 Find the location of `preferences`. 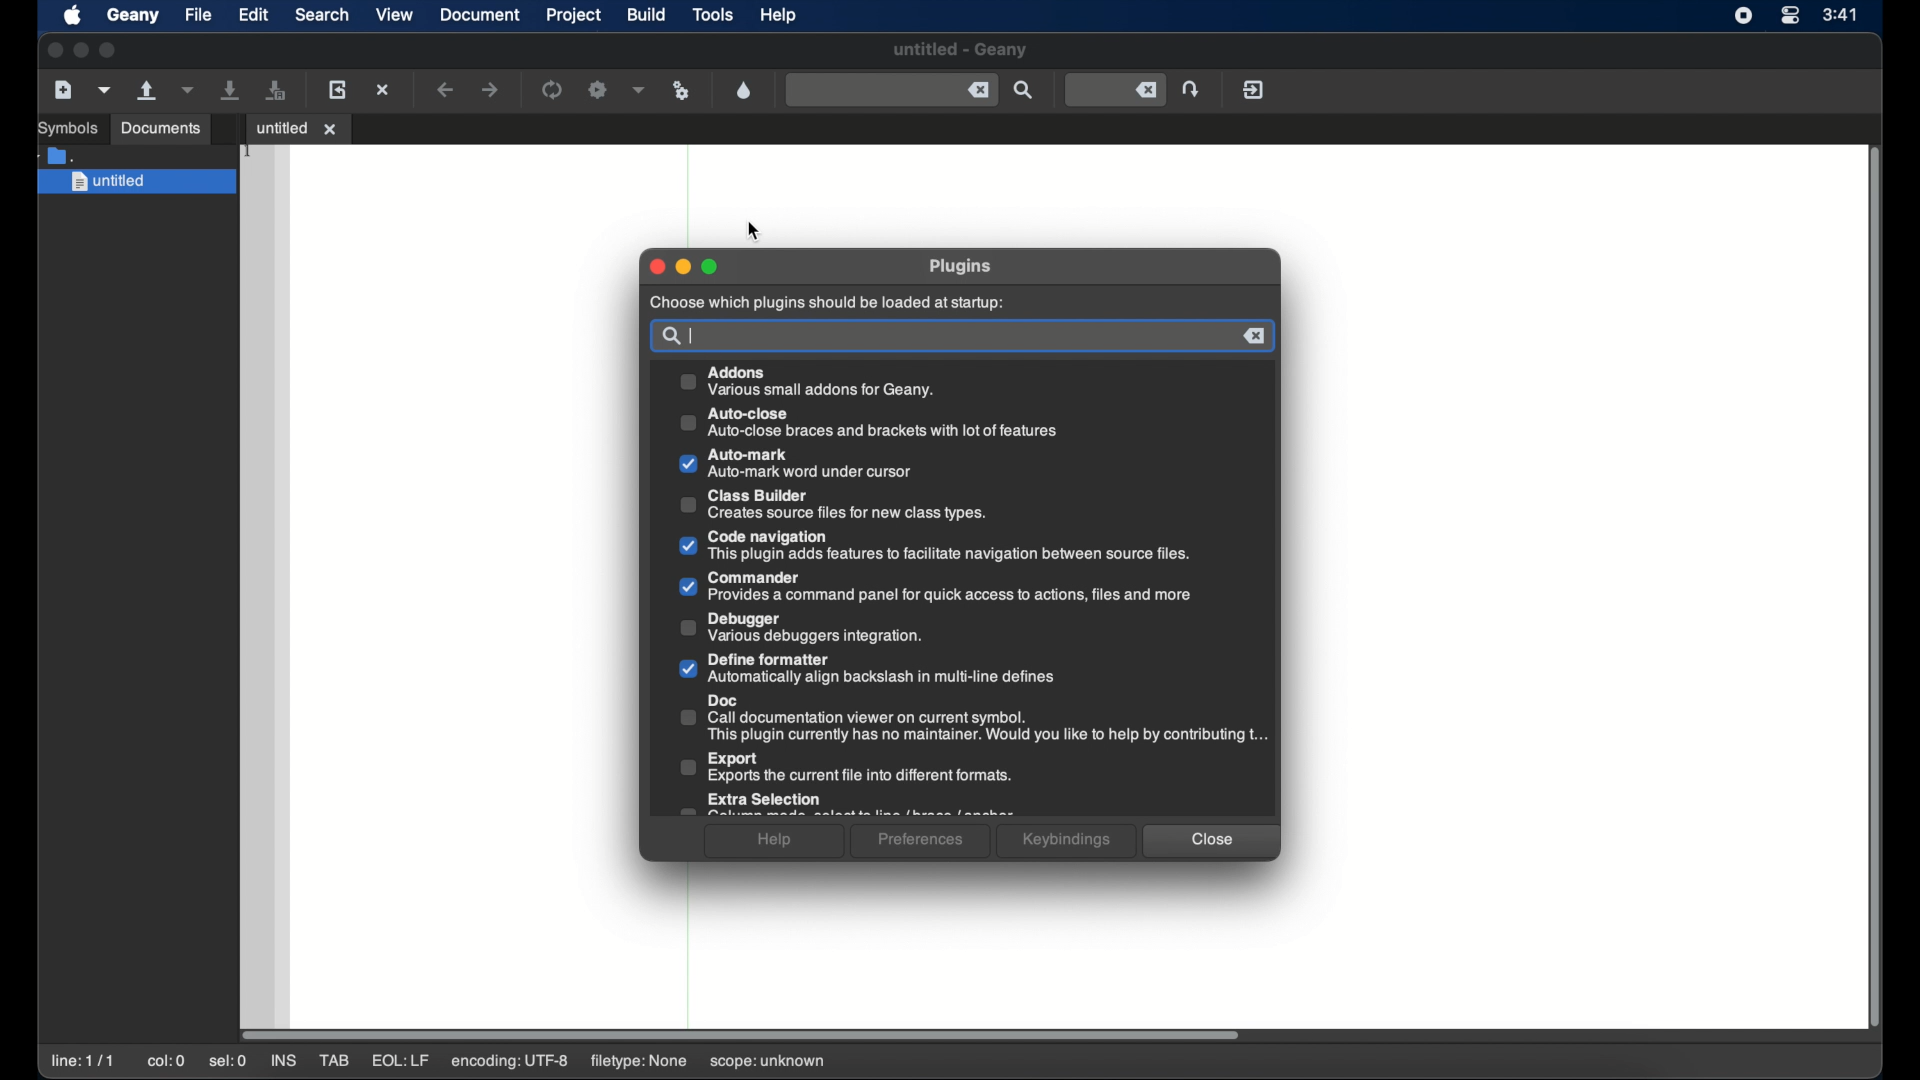

preferences is located at coordinates (920, 841).